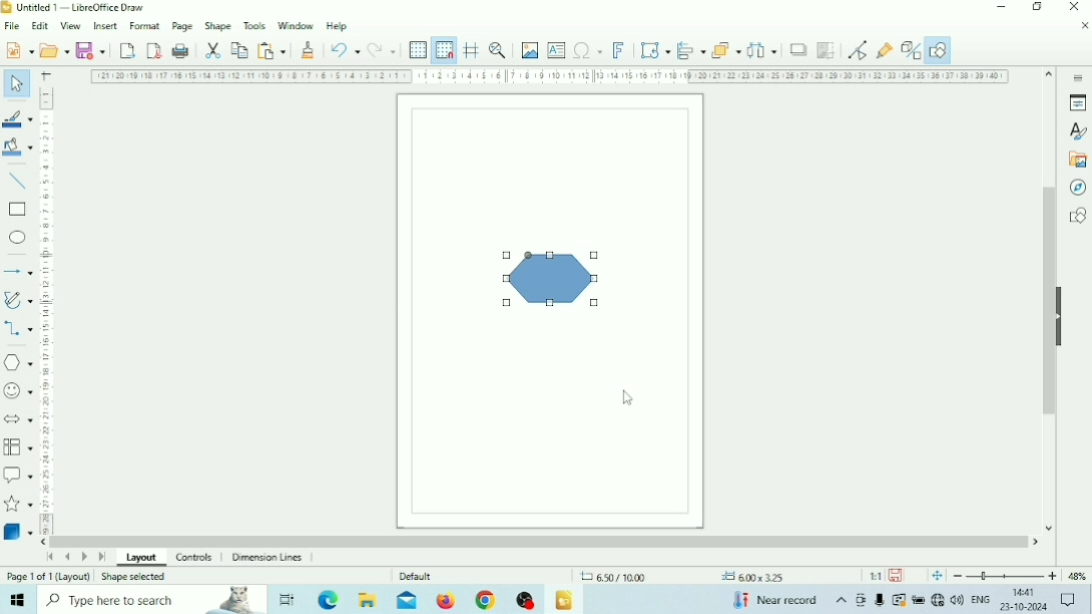  I want to click on Rectangle, so click(17, 210).